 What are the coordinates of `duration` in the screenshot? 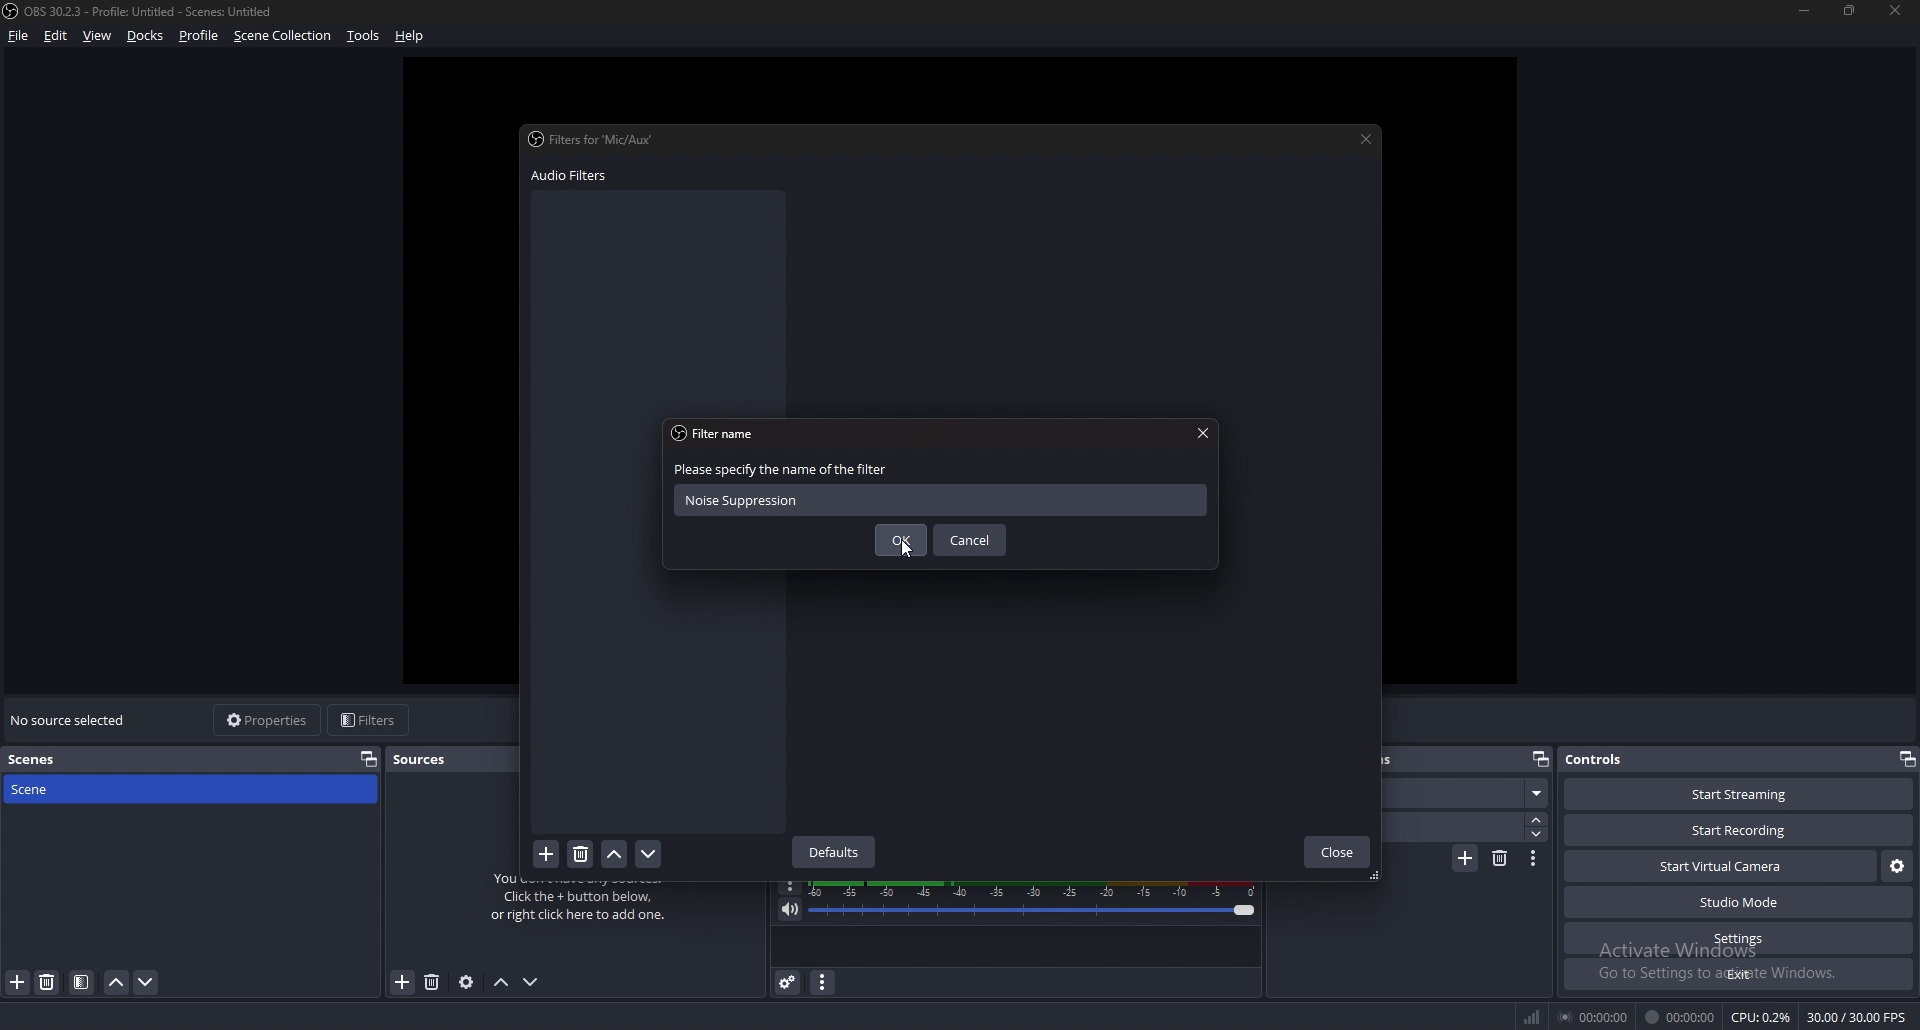 It's located at (1454, 828).